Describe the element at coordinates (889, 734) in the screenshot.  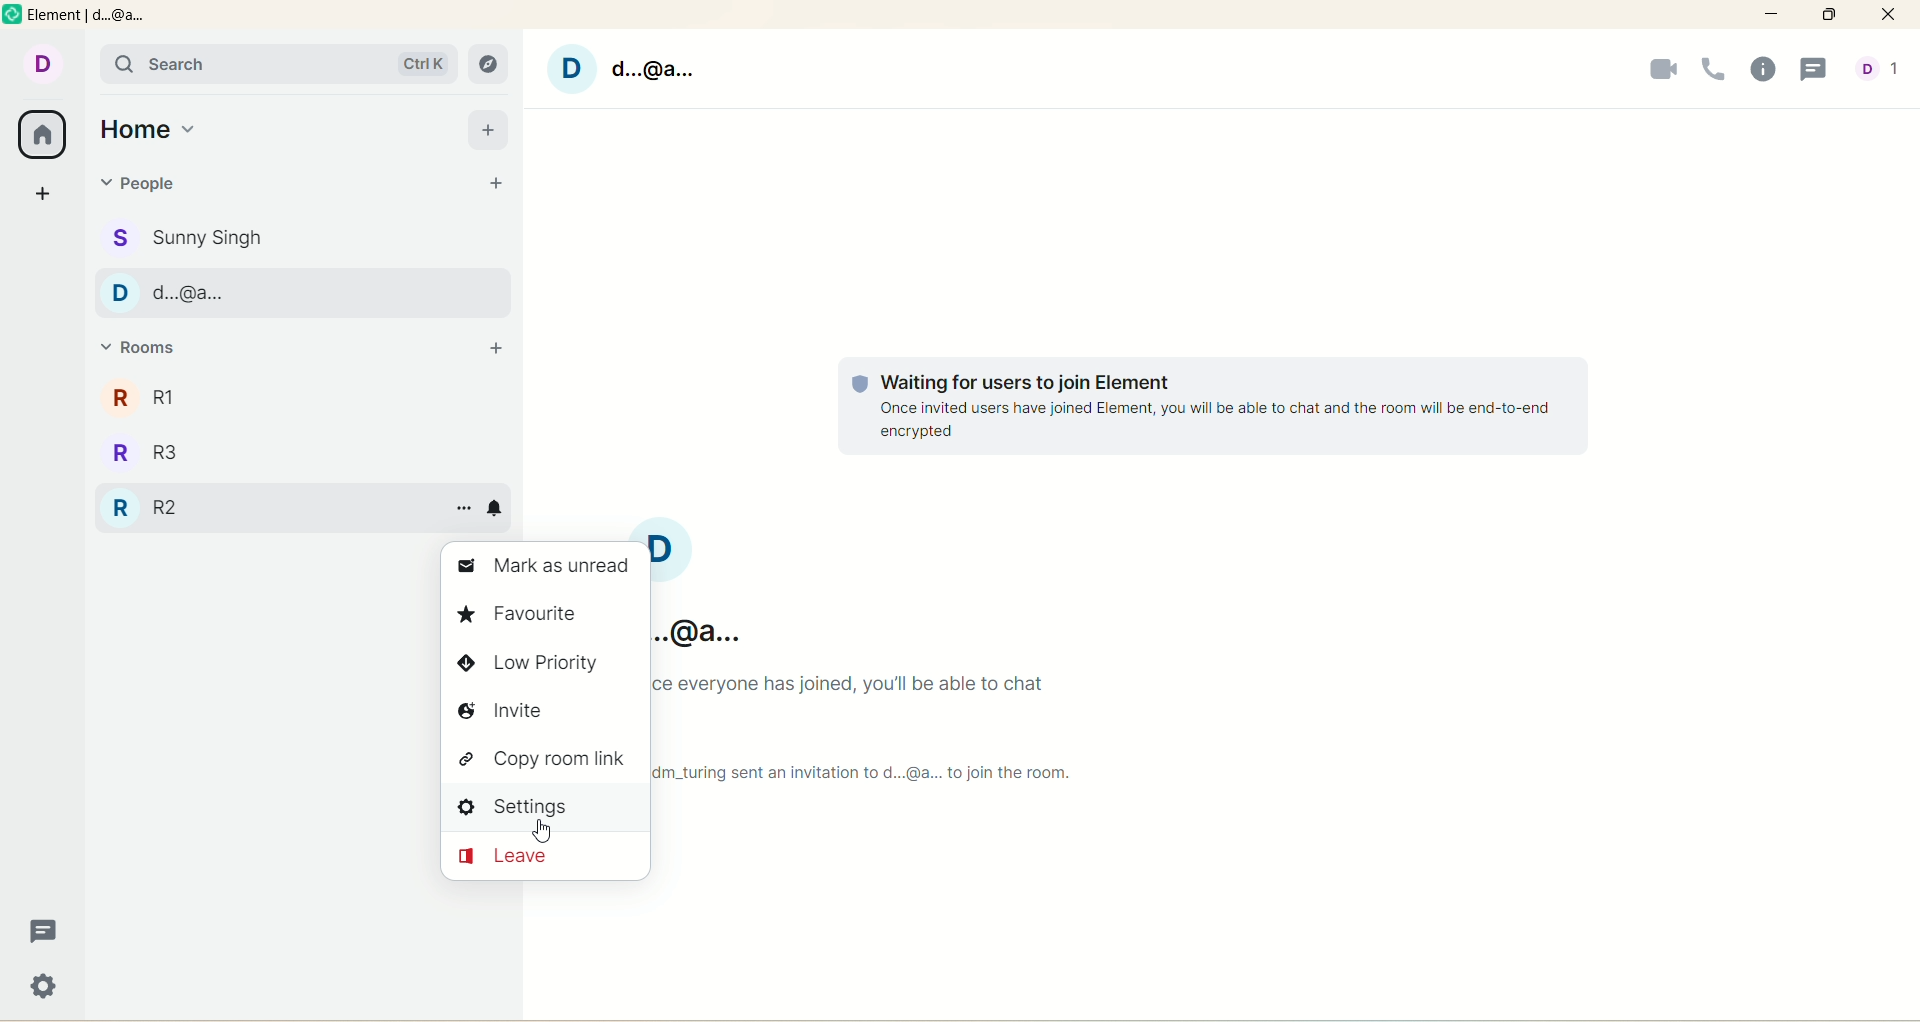
I see `text` at that location.